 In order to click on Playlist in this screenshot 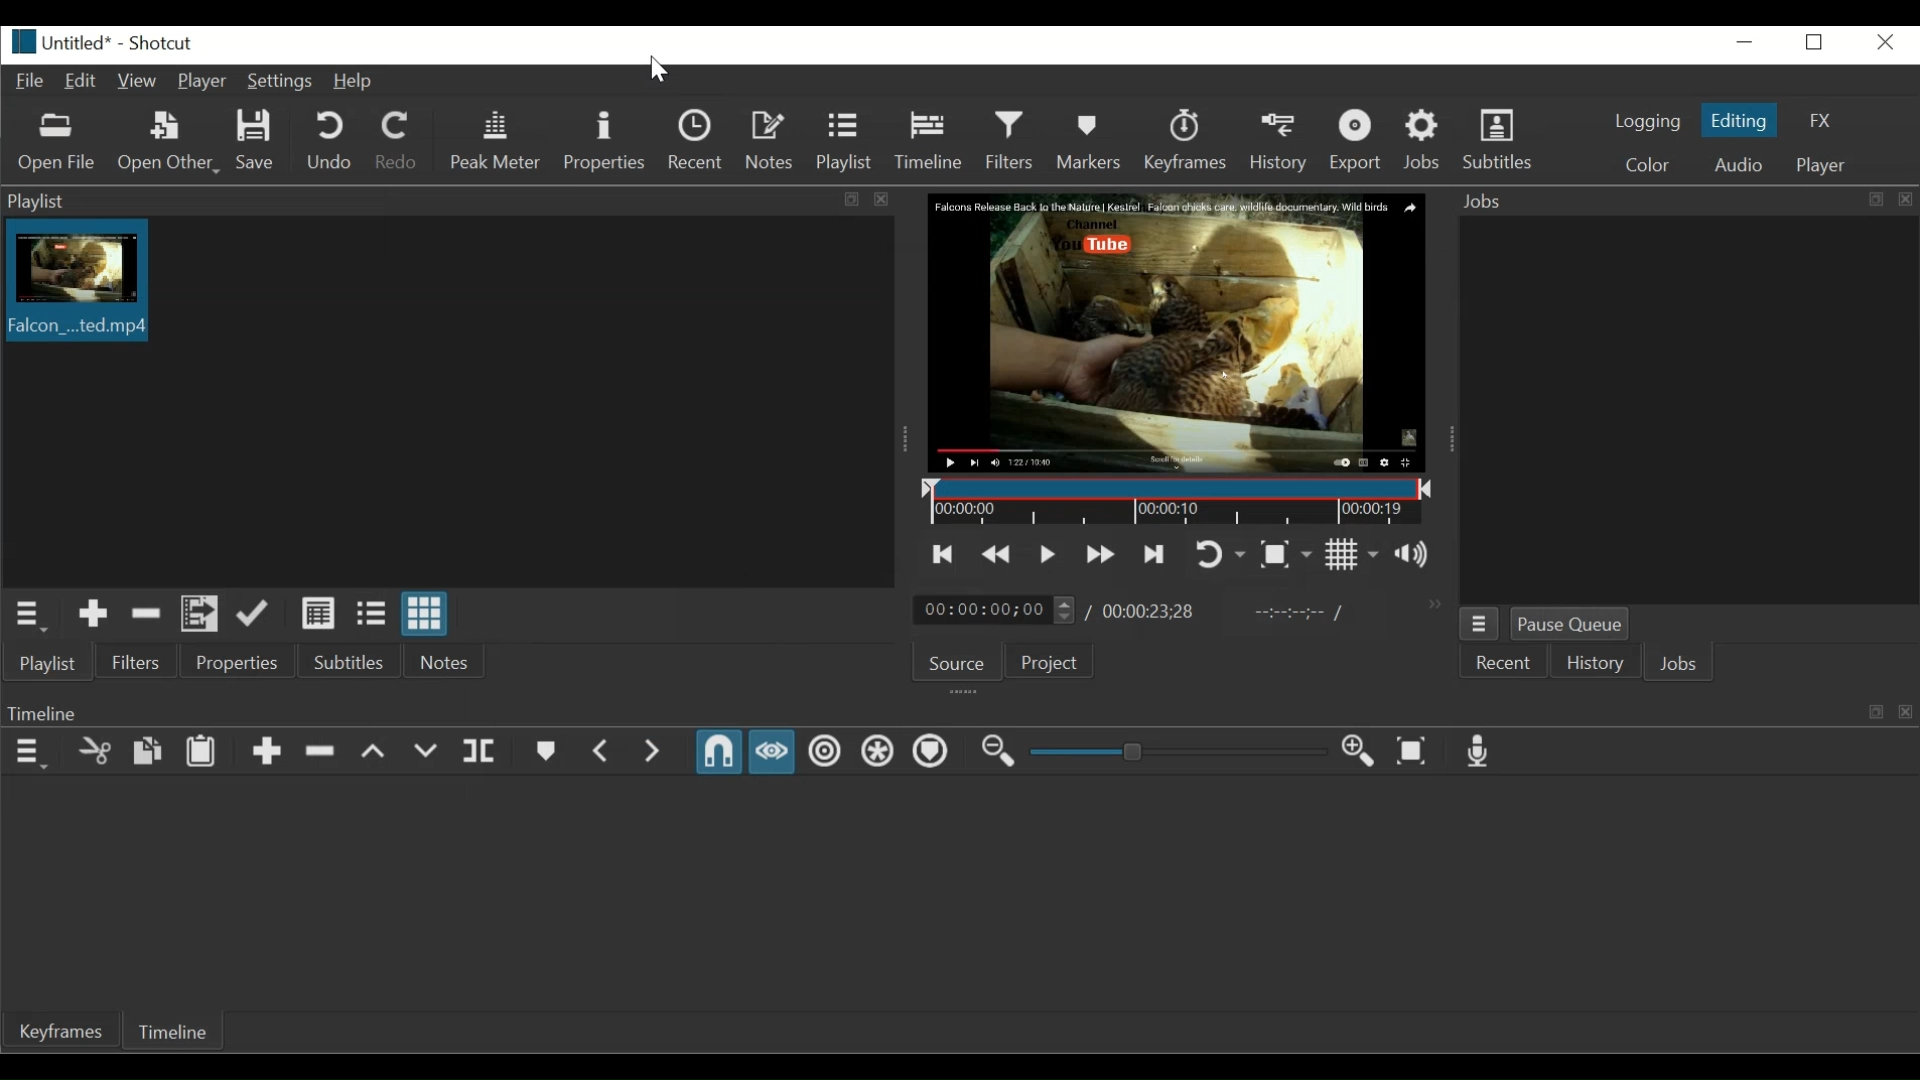, I will do `click(446, 201)`.